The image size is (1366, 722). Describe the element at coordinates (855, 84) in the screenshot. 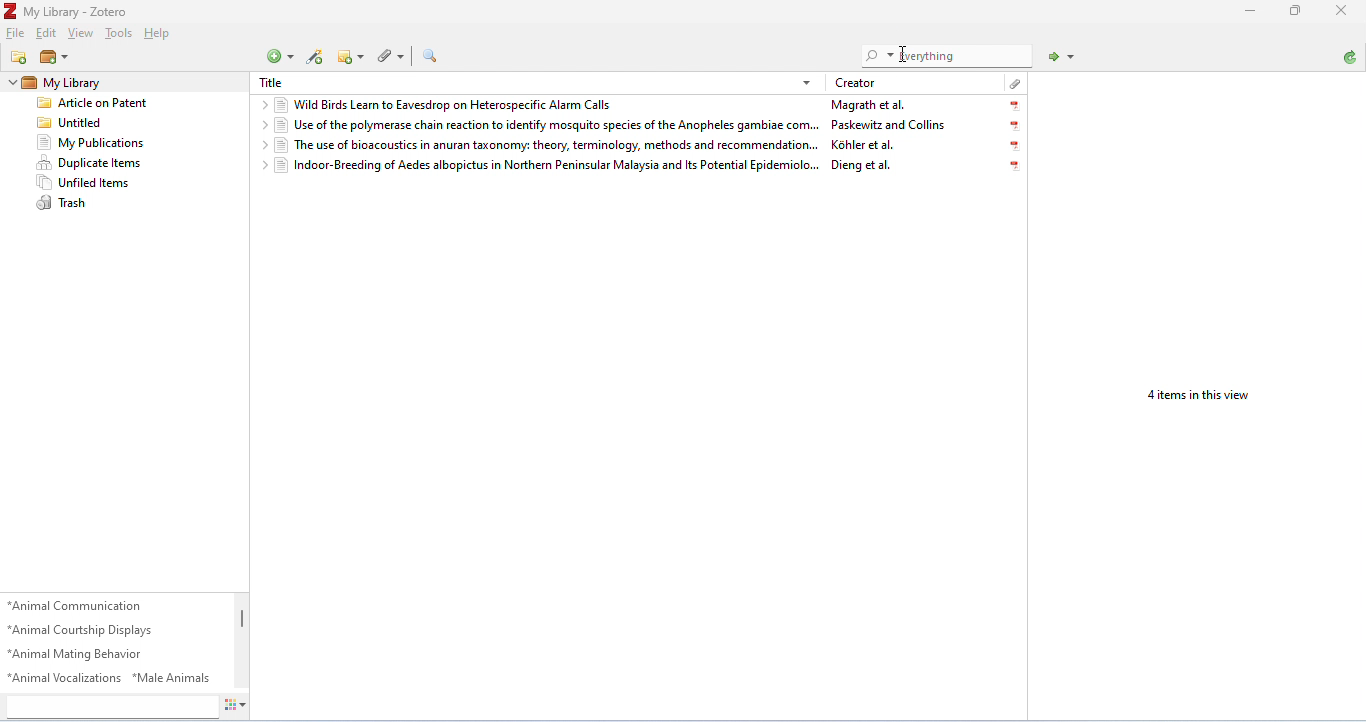

I see `Creator` at that location.